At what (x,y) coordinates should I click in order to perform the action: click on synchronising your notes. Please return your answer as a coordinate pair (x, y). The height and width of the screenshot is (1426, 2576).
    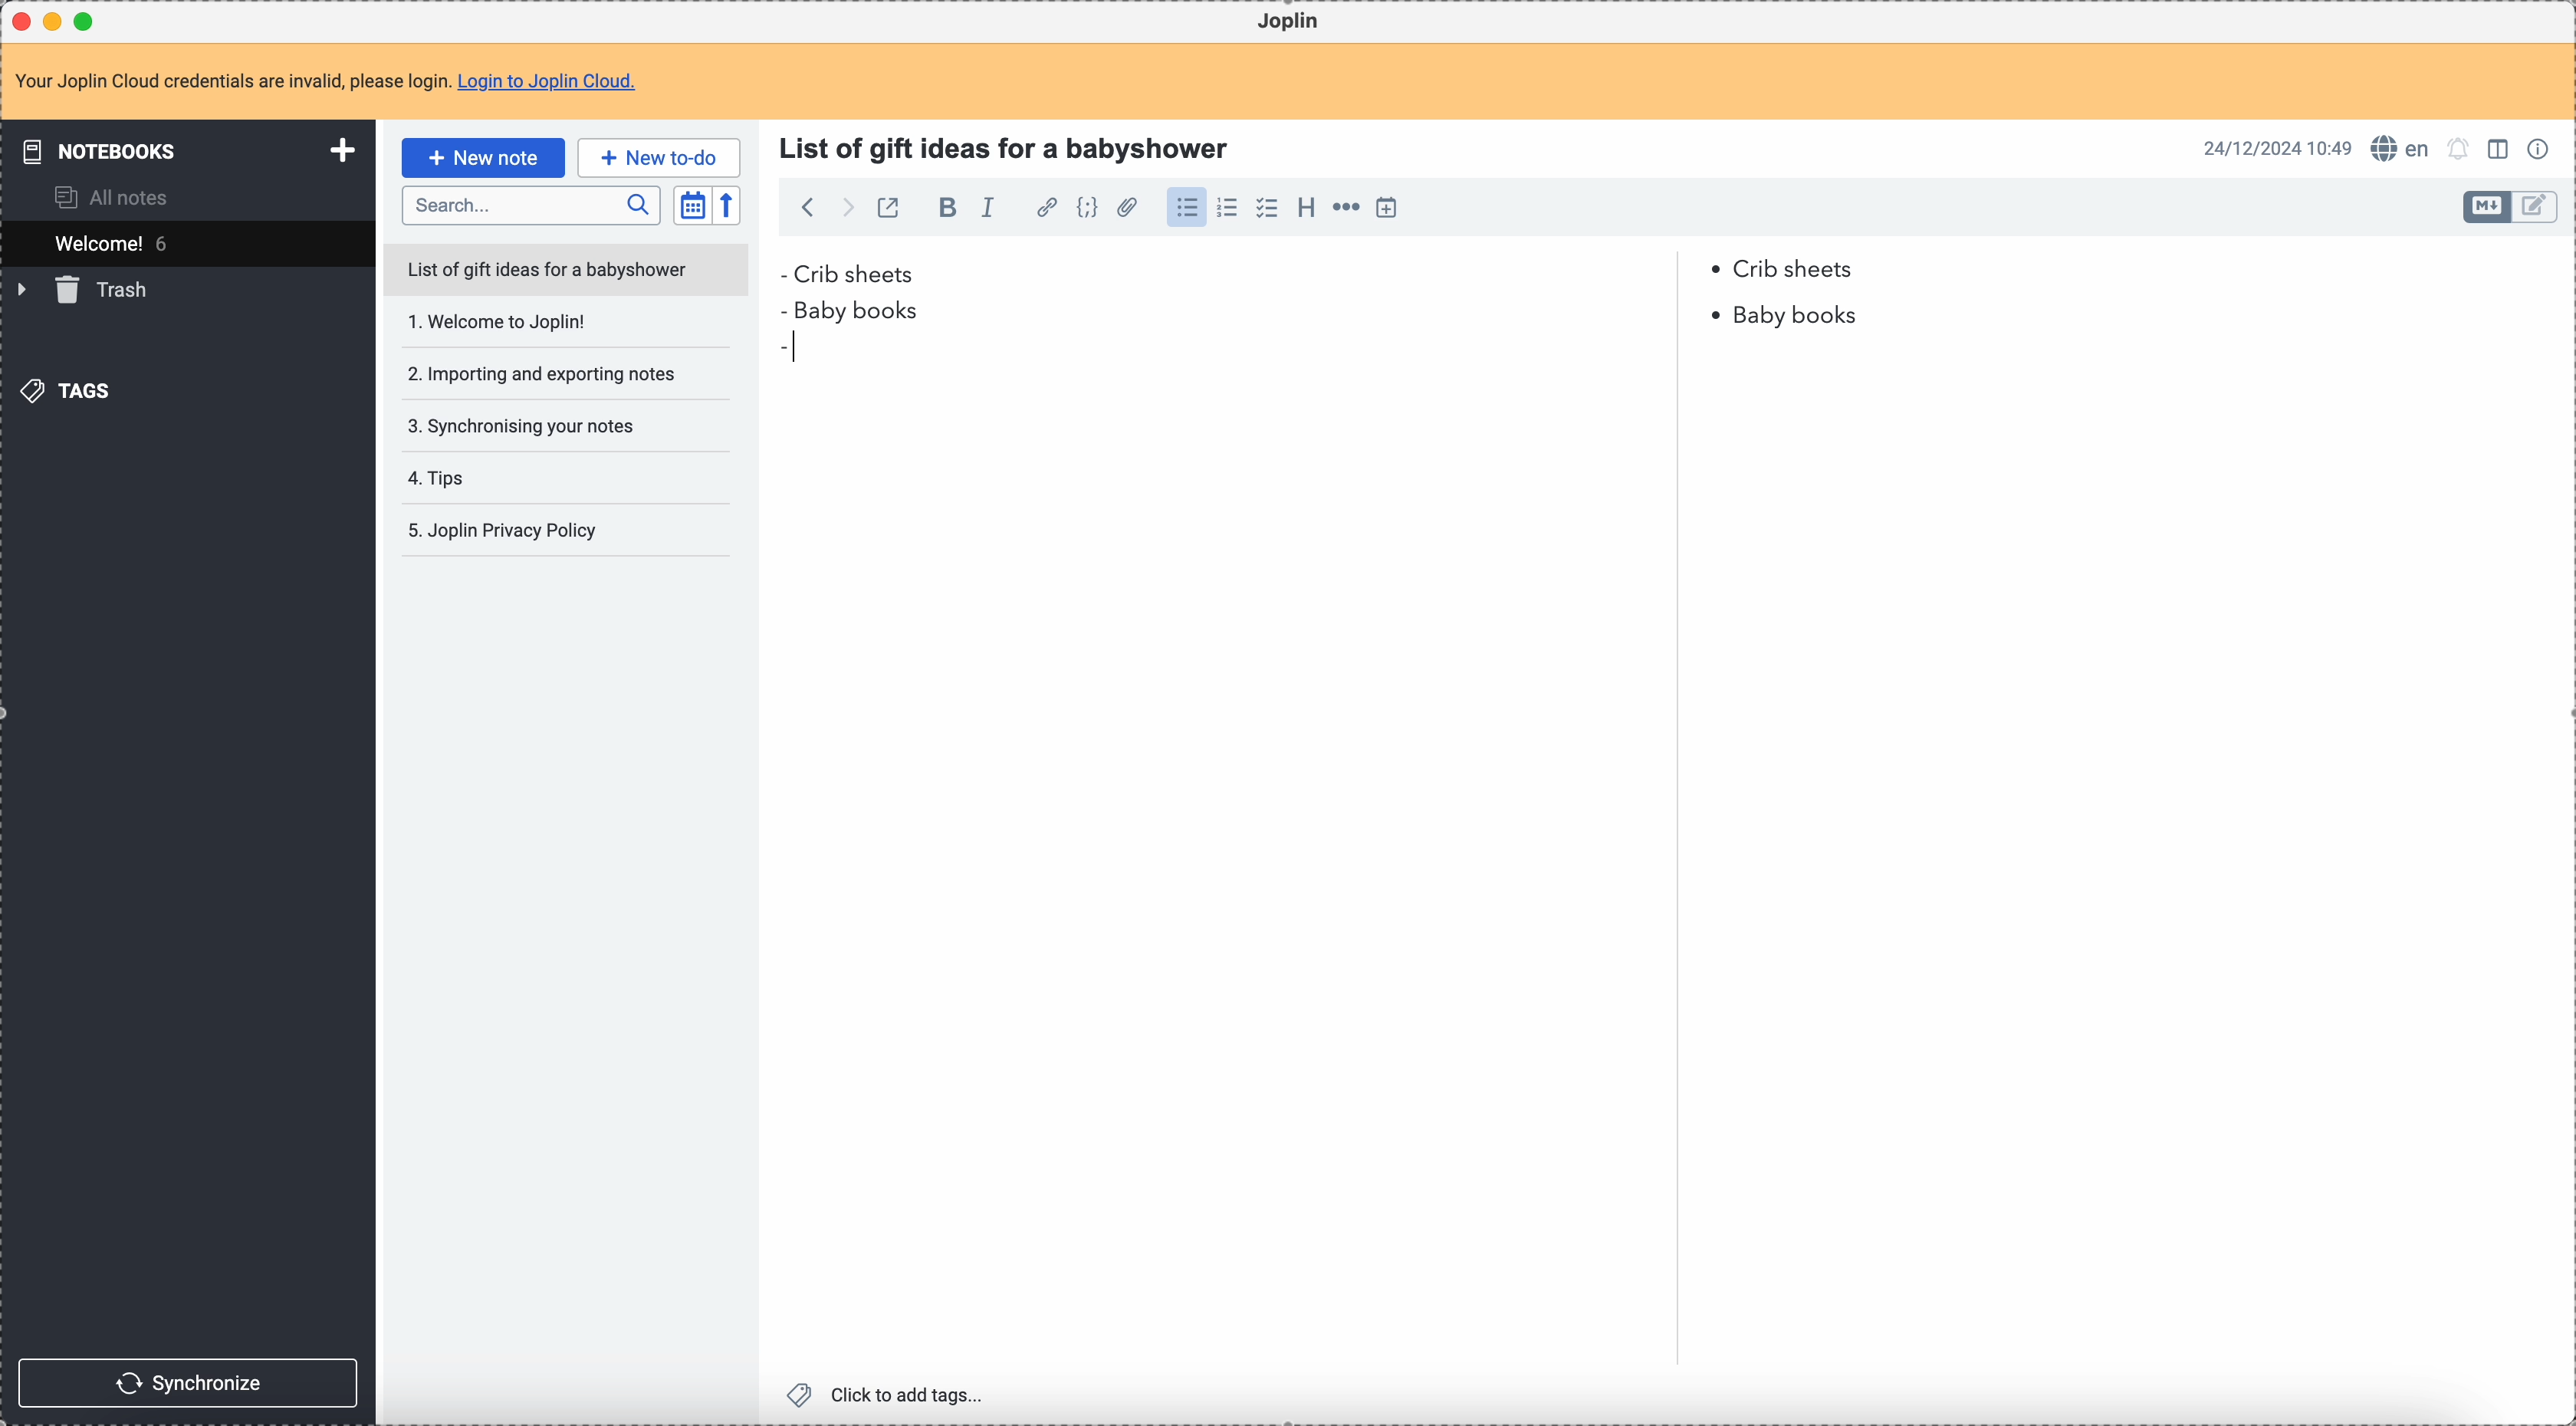
    Looking at the image, I should click on (538, 427).